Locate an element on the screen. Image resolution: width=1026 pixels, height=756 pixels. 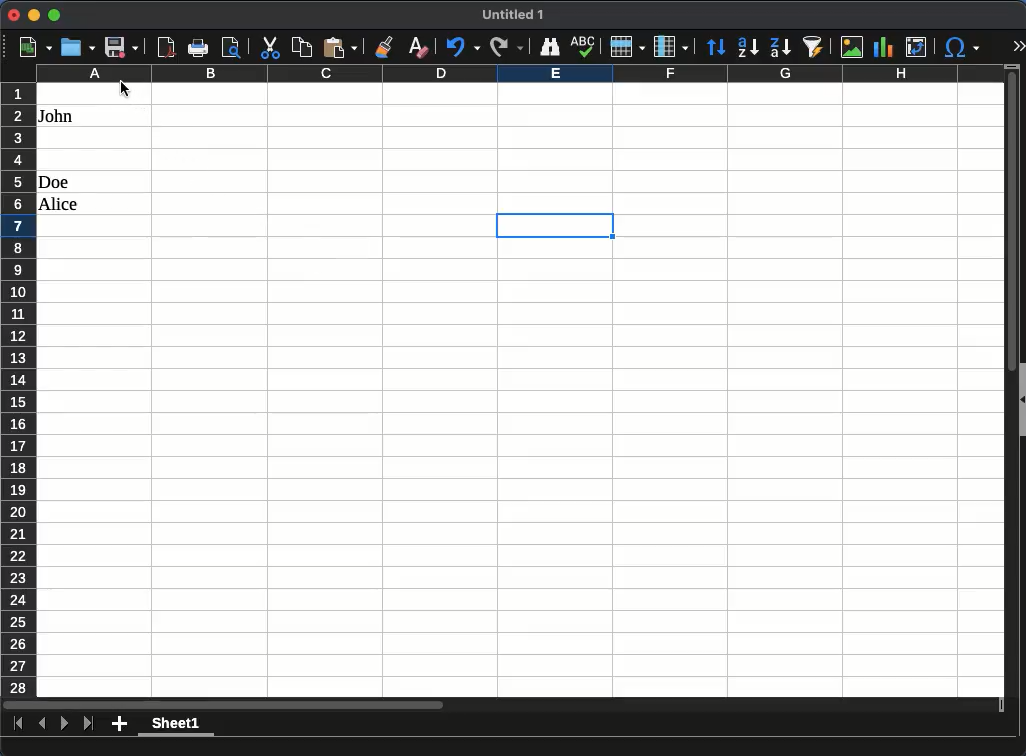
spell check is located at coordinates (585, 46).